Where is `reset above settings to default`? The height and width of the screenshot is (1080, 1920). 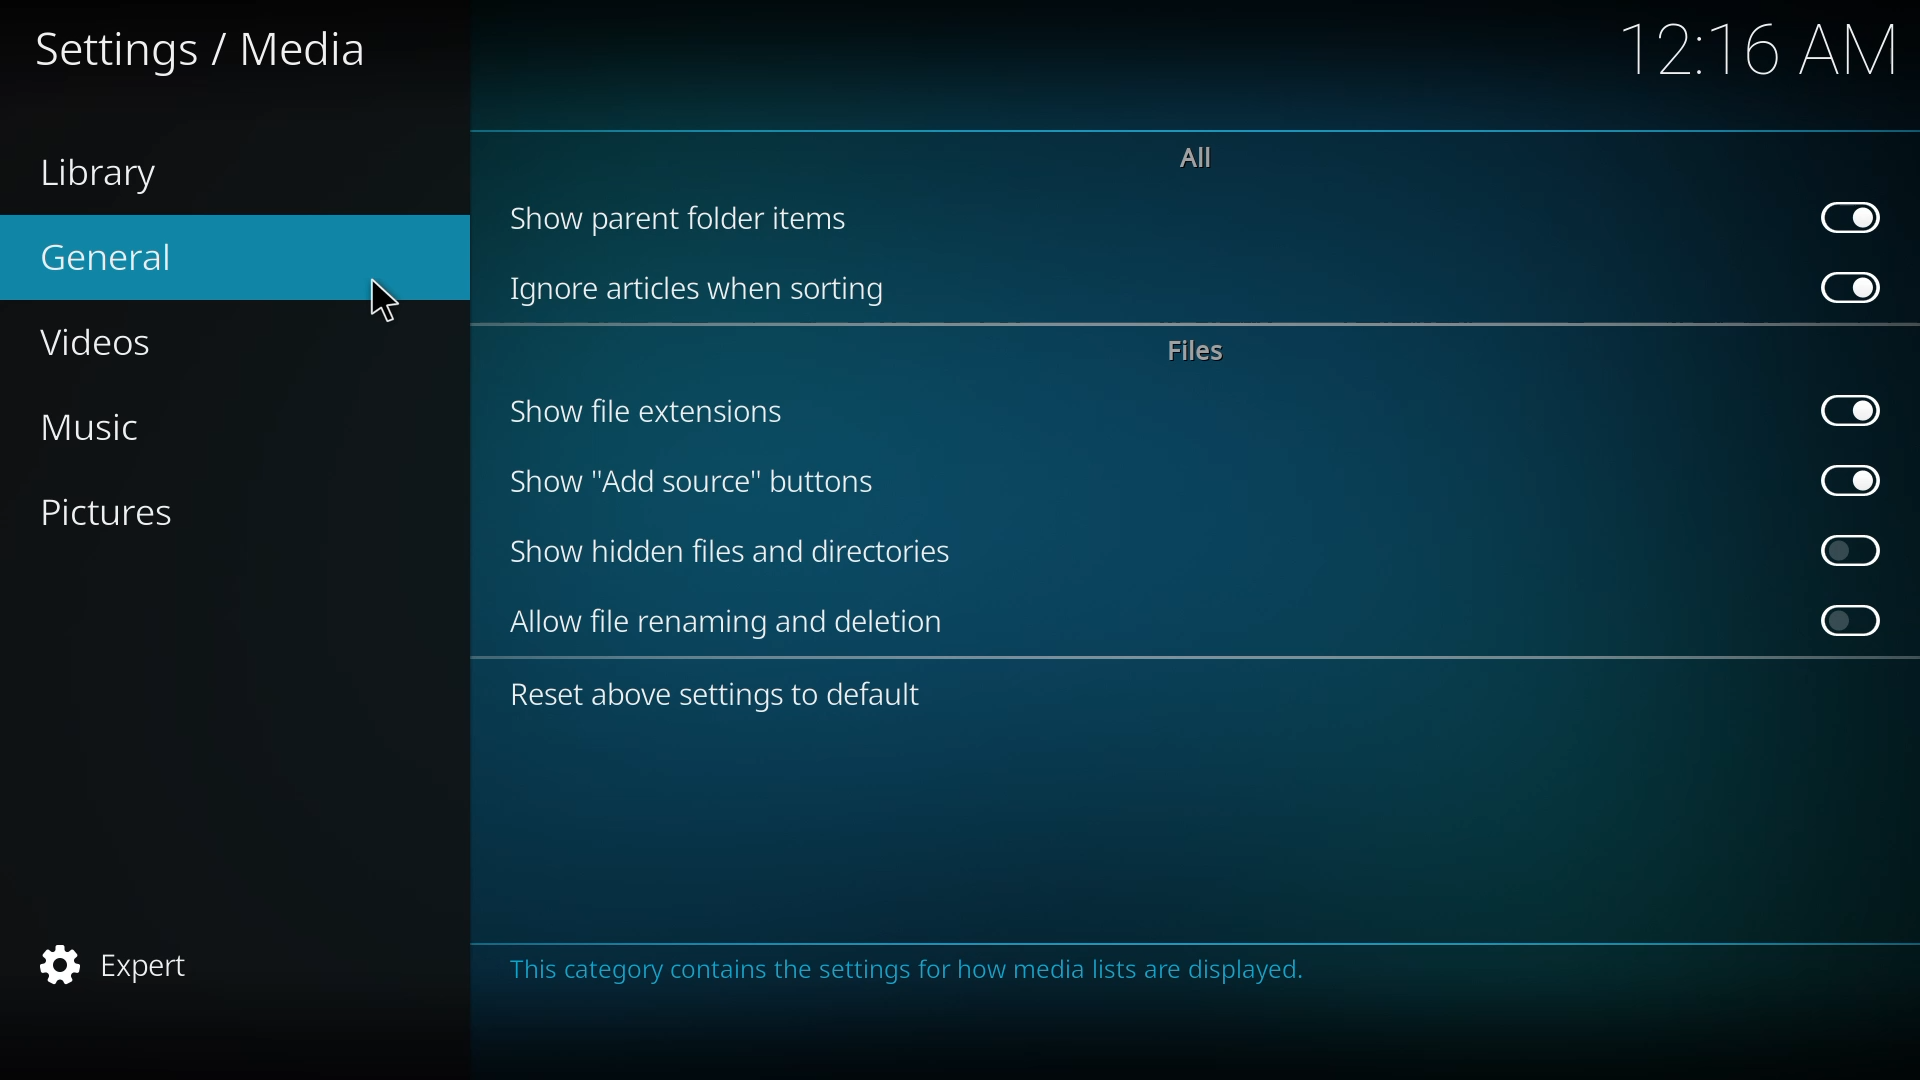 reset above settings to default is located at coordinates (722, 693).